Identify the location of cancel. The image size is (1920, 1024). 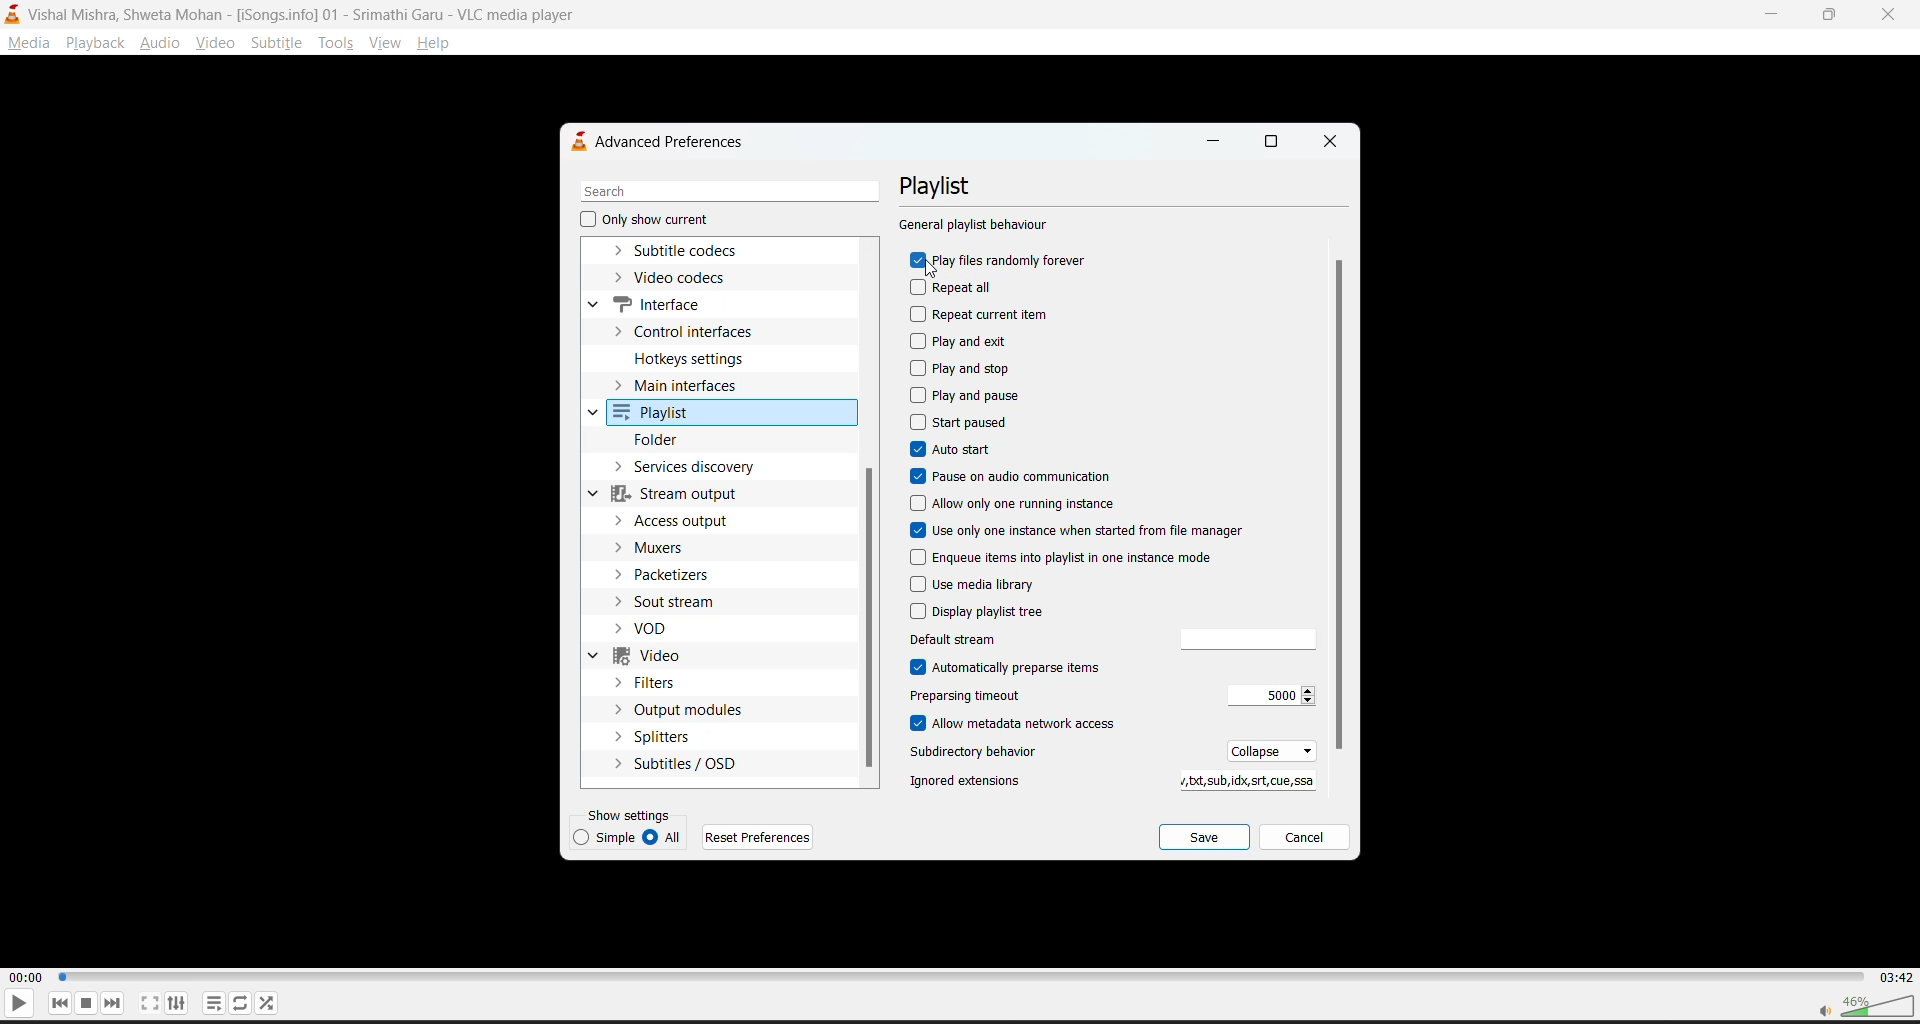
(1308, 837).